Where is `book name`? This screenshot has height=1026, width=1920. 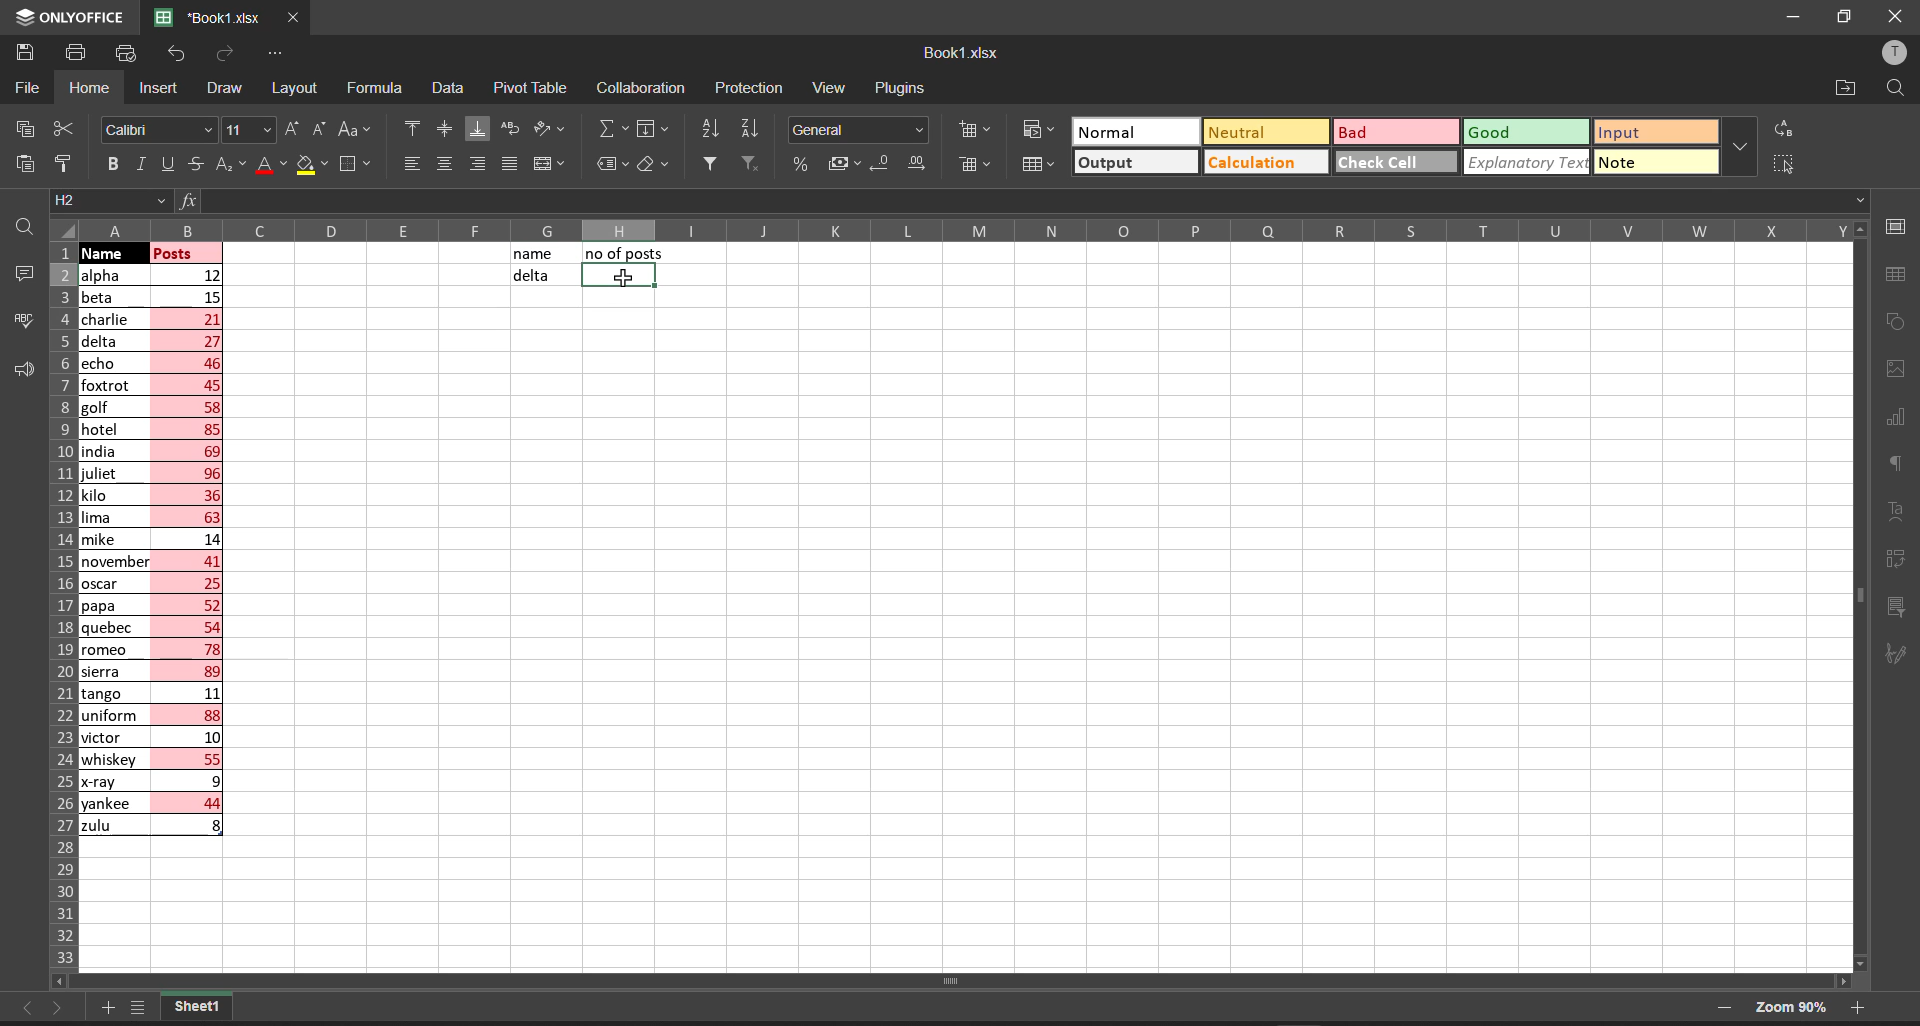
book name is located at coordinates (959, 53).